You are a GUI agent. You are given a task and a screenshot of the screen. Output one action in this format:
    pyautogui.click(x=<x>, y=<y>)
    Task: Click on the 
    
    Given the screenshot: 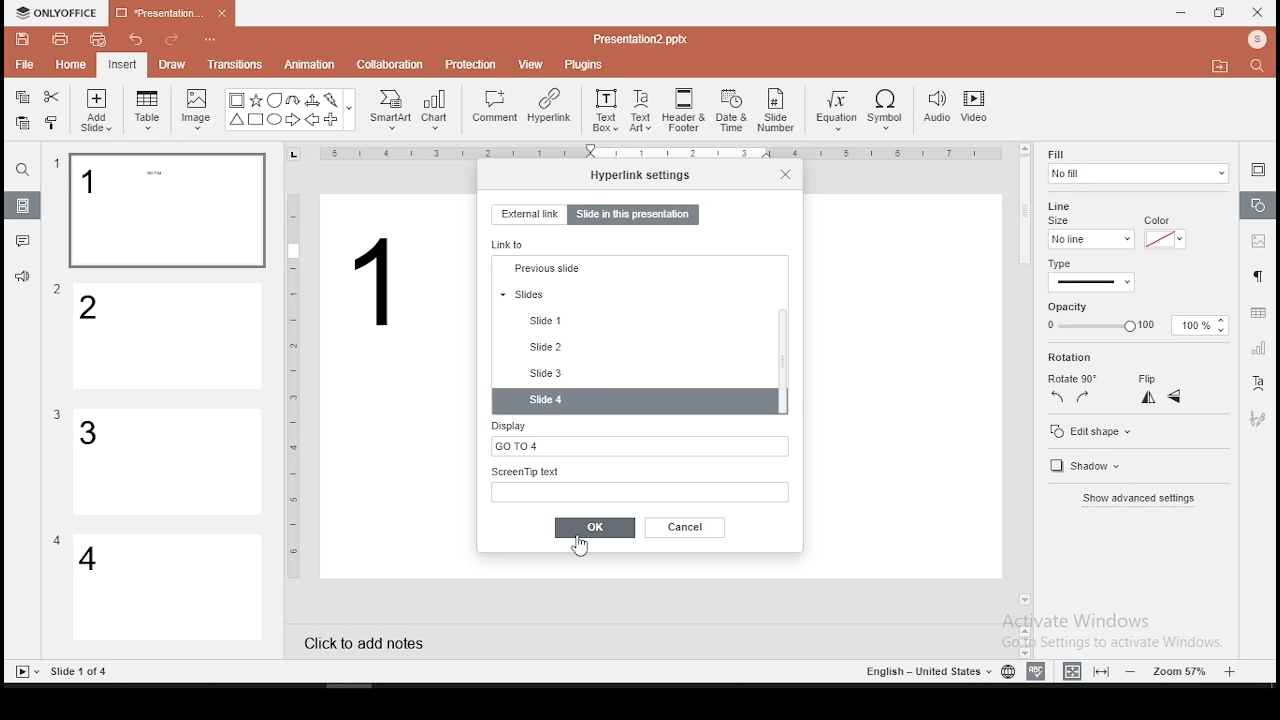 What is the action you would take?
    pyautogui.click(x=926, y=672)
    